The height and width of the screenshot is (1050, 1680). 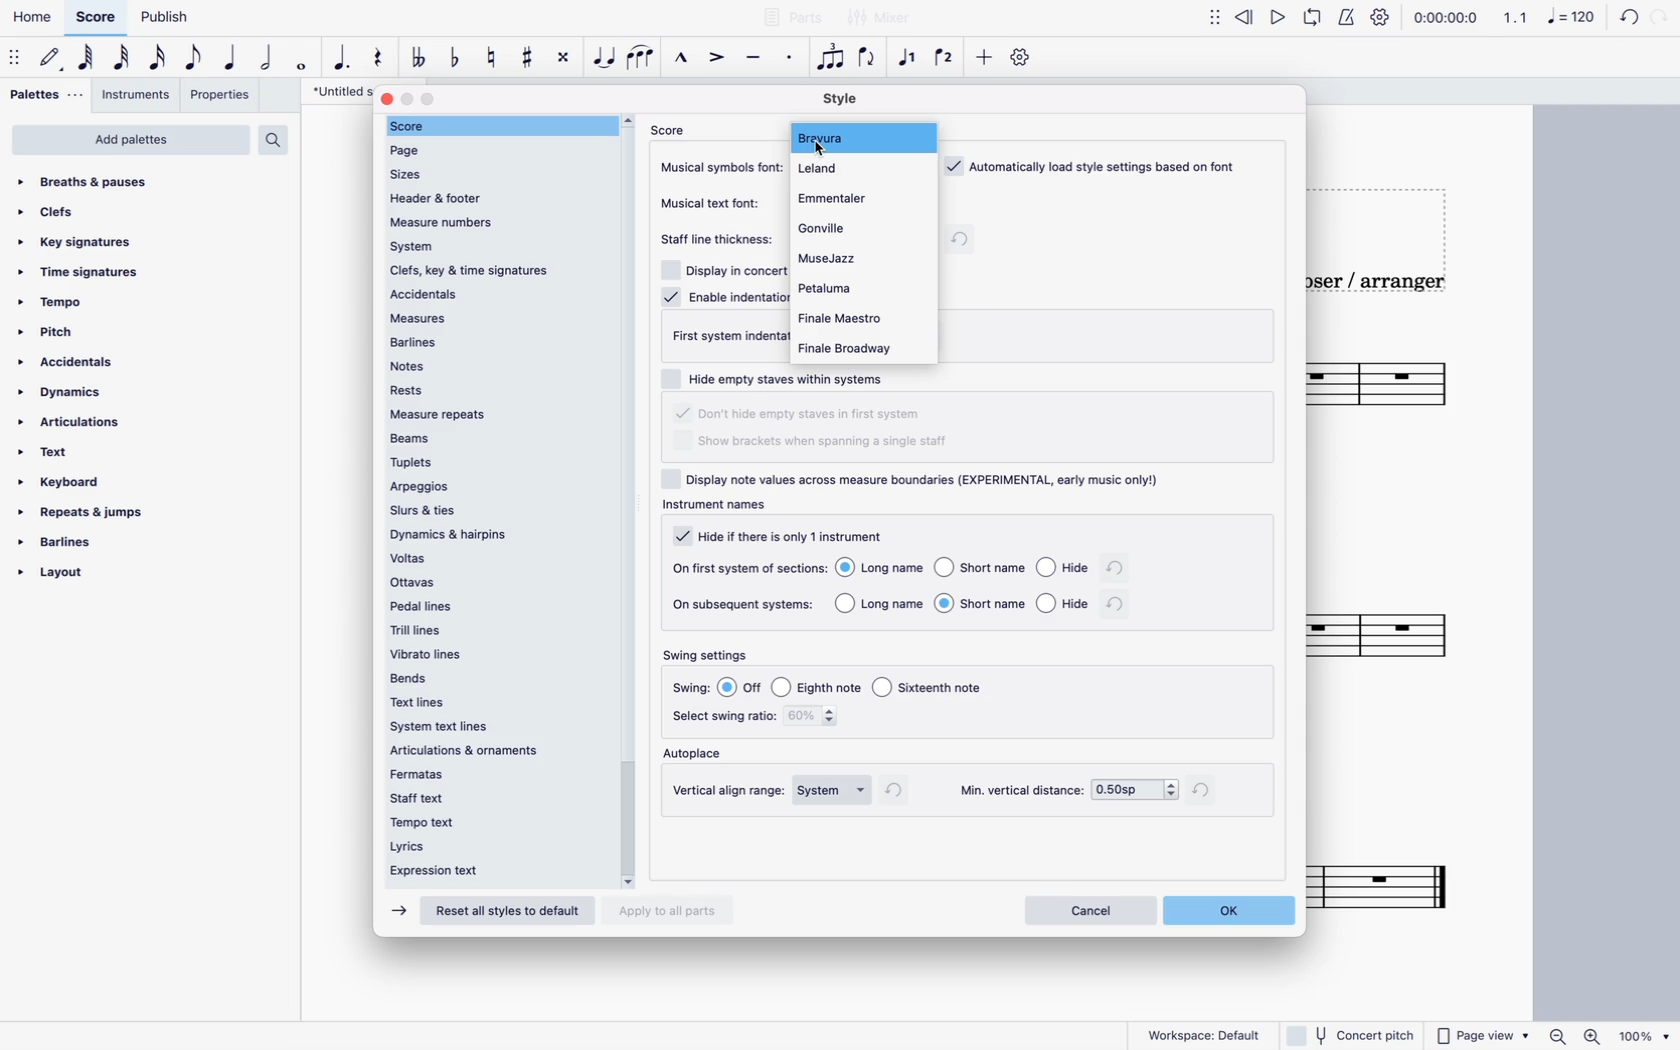 What do you see at coordinates (1230, 911) in the screenshot?
I see `ok` at bounding box center [1230, 911].